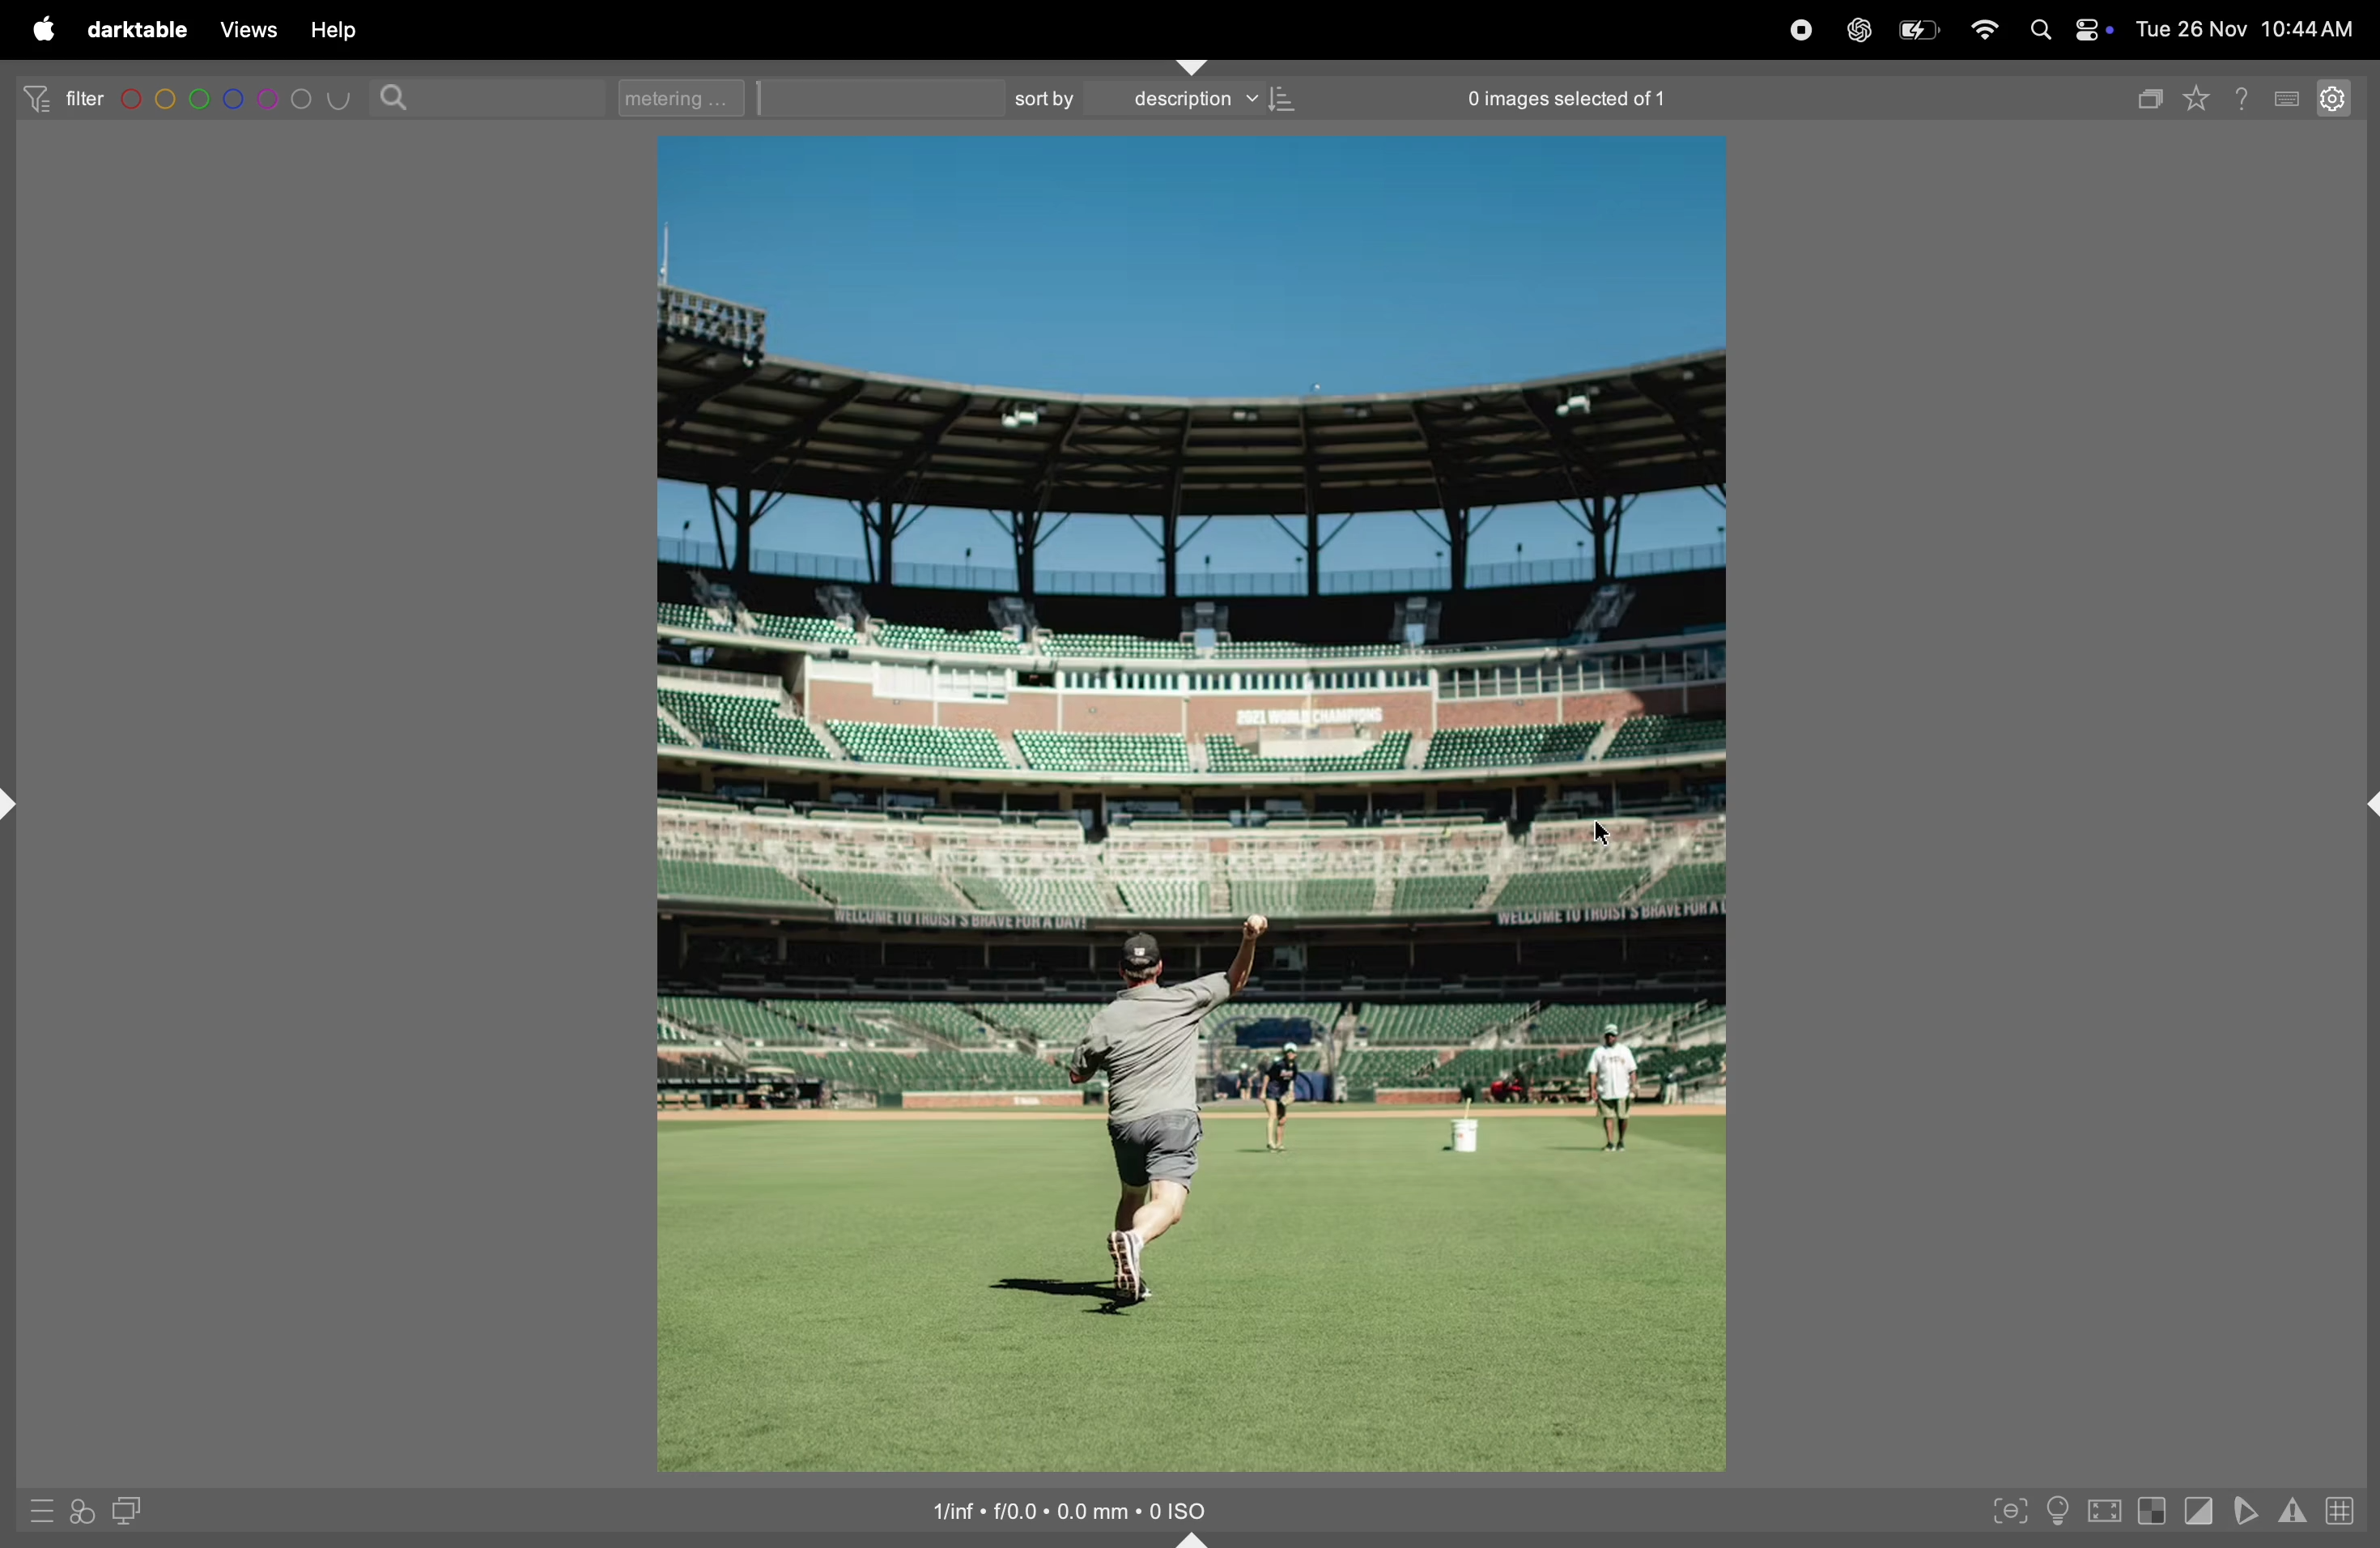  Describe the element at coordinates (2245, 94) in the screenshot. I see `help` at that location.